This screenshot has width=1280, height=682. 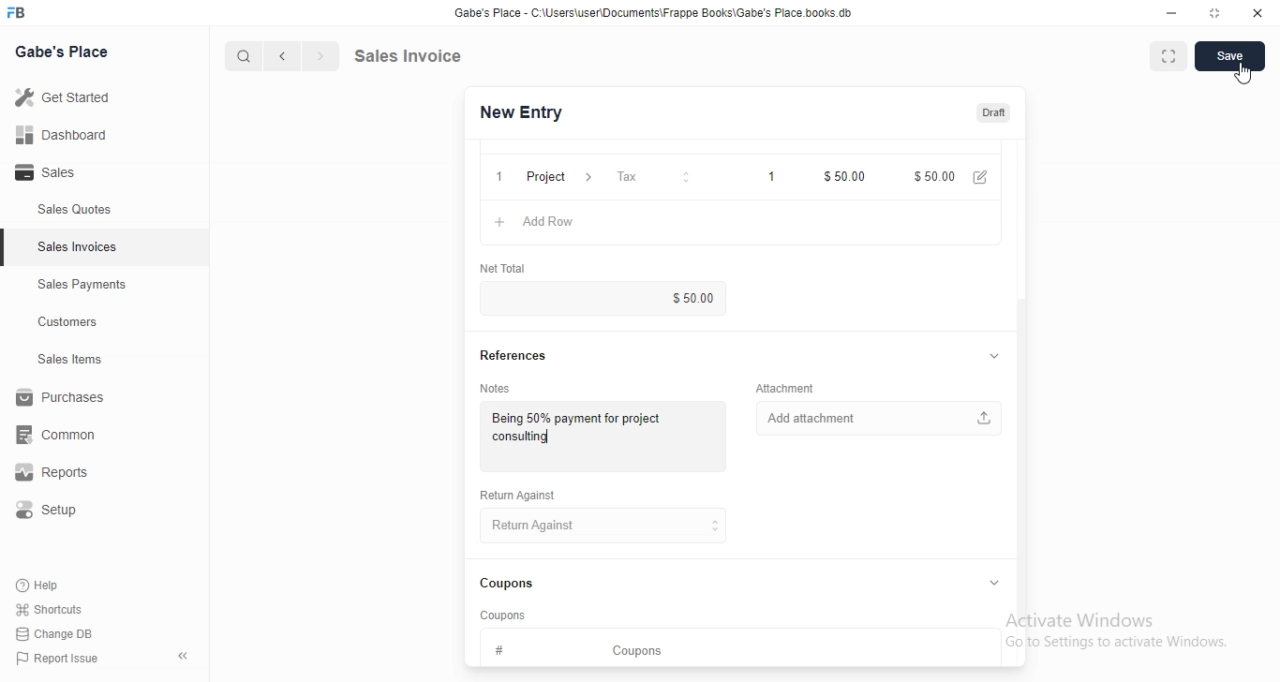 What do you see at coordinates (495, 174) in the screenshot?
I see `1` at bounding box center [495, 174].